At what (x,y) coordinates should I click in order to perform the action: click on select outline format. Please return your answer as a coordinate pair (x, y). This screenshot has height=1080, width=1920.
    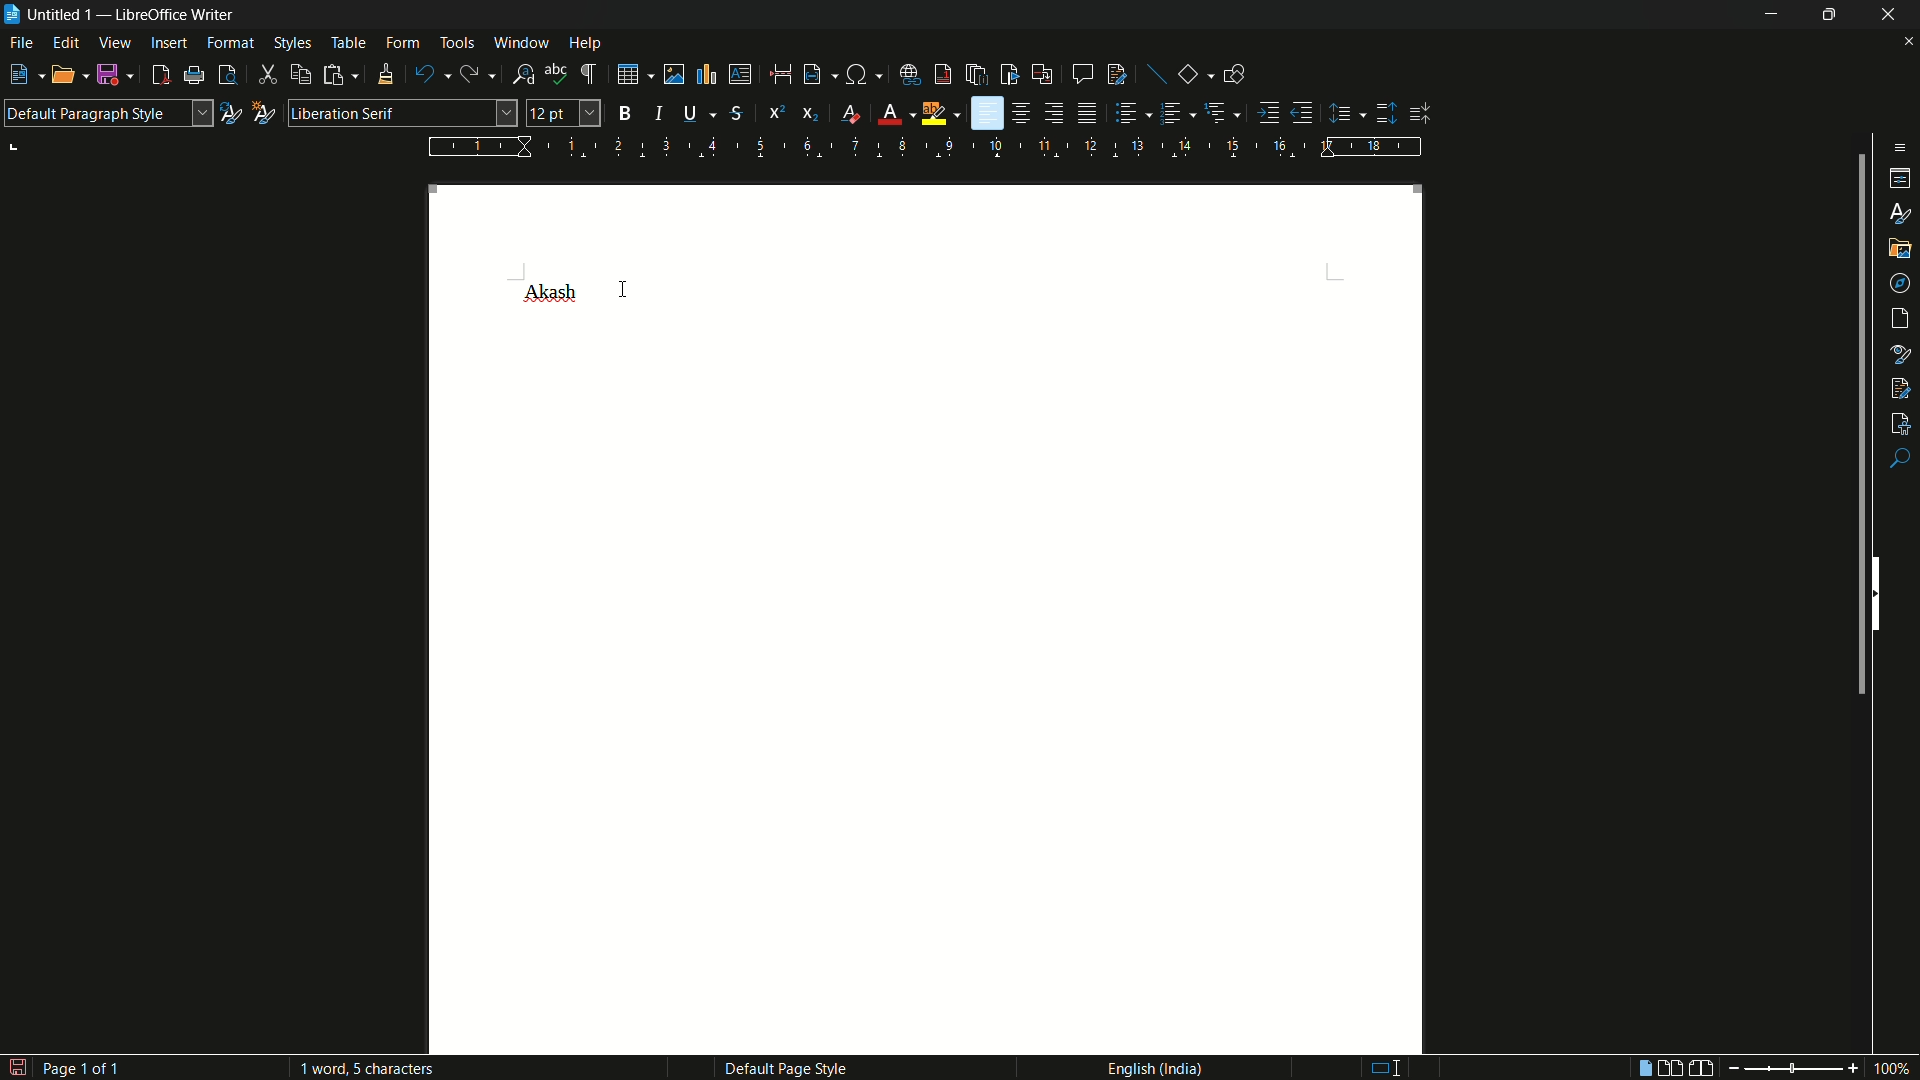
    Looking at the image, I should click on (1217, 112).